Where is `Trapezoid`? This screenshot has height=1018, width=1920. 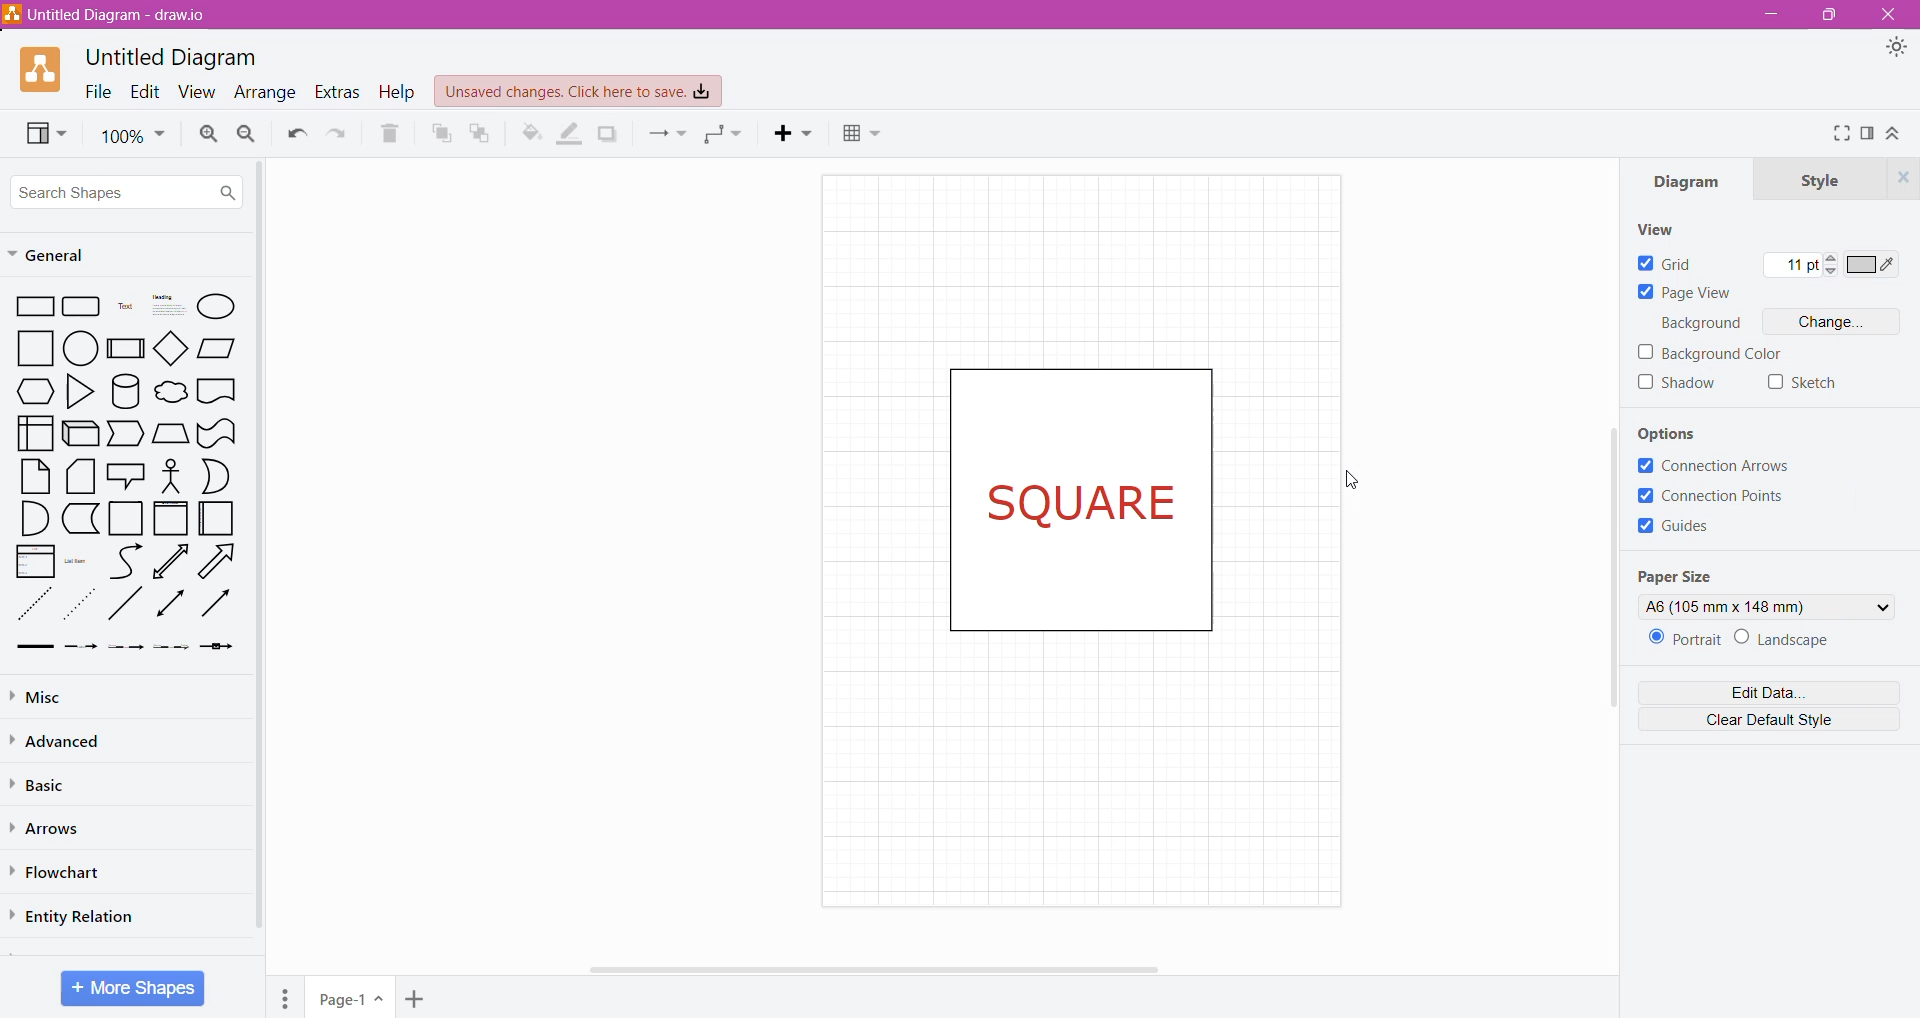 Trapezoid is located at coordinates (126, 435).